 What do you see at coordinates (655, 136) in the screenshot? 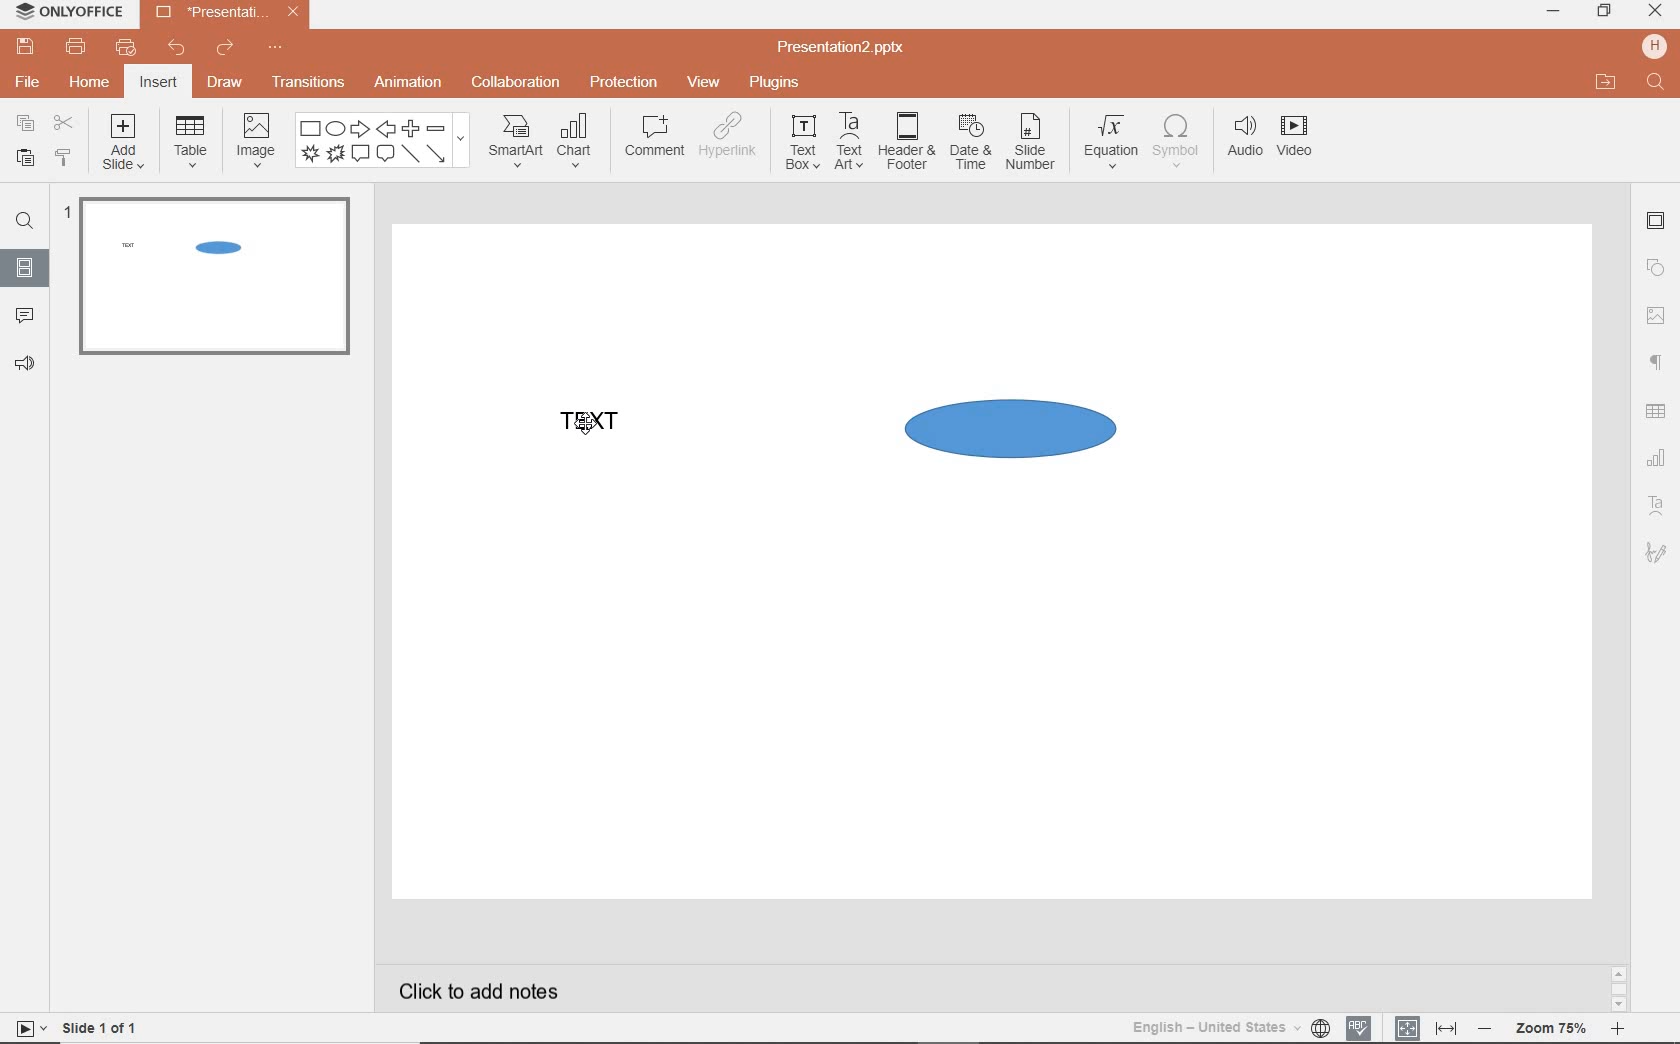
I see `comment` at bounding box center [655, 136].